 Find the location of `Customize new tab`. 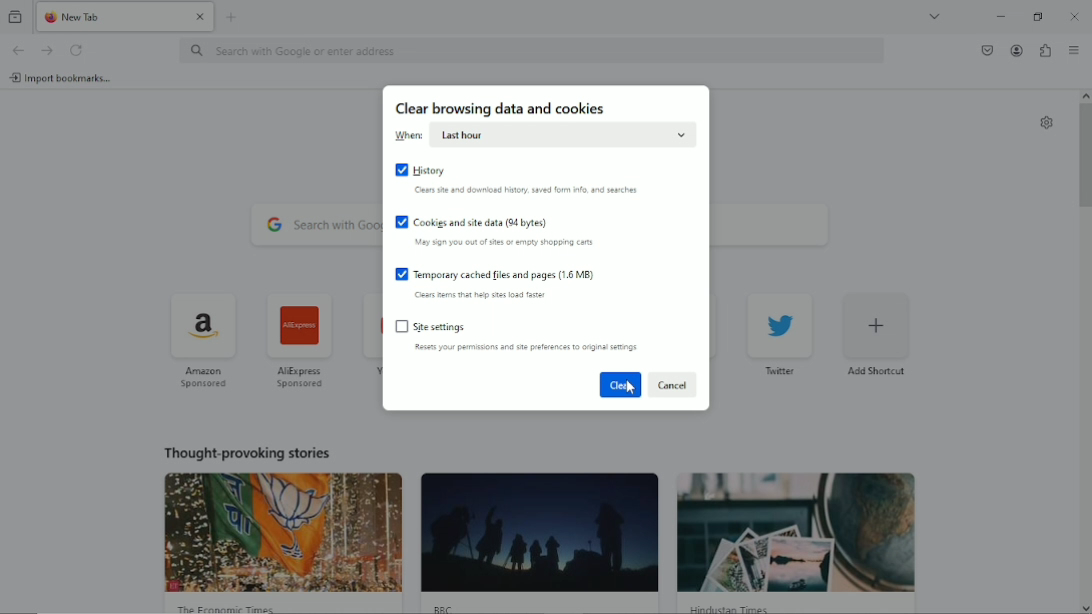

Customize new tab is located at coordinates (1047, 122).